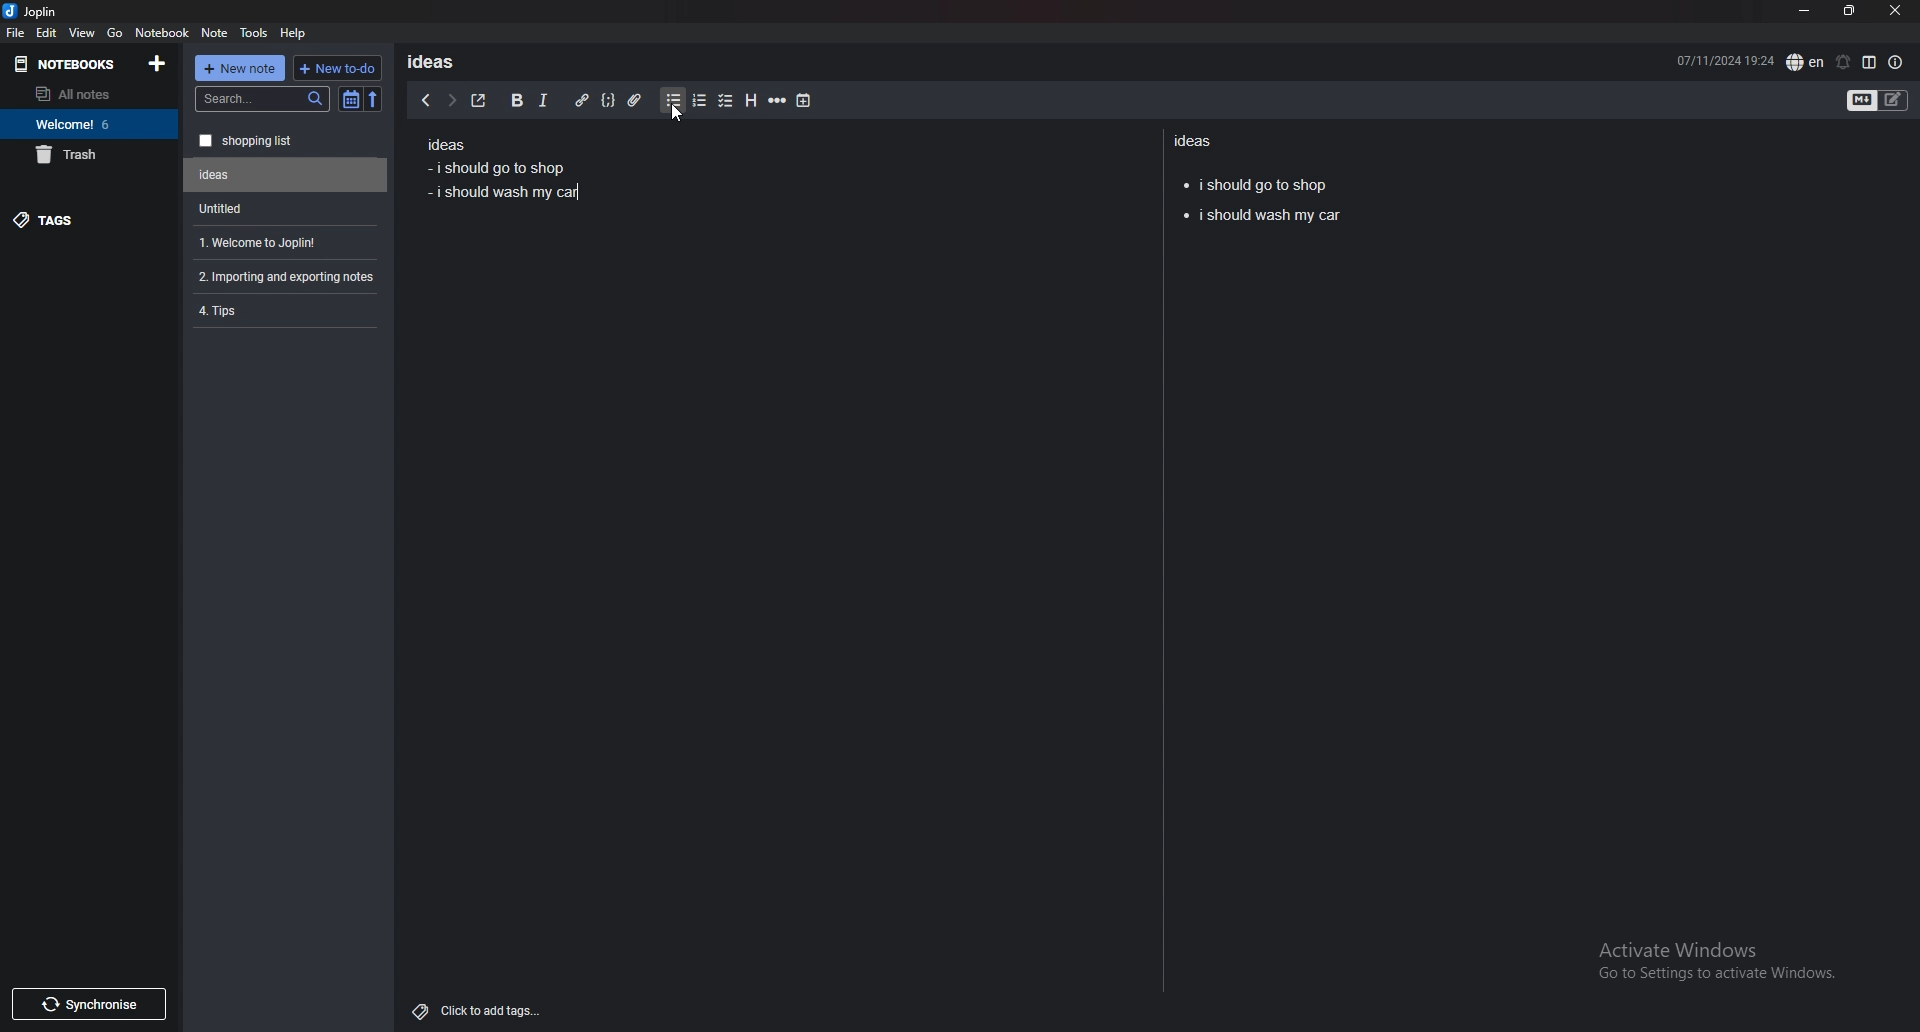 The height and width of the screenshot is (1032, 1920). Describe the element at coordinates (676, 116) in the screenshot. I see `cursor` at that location.